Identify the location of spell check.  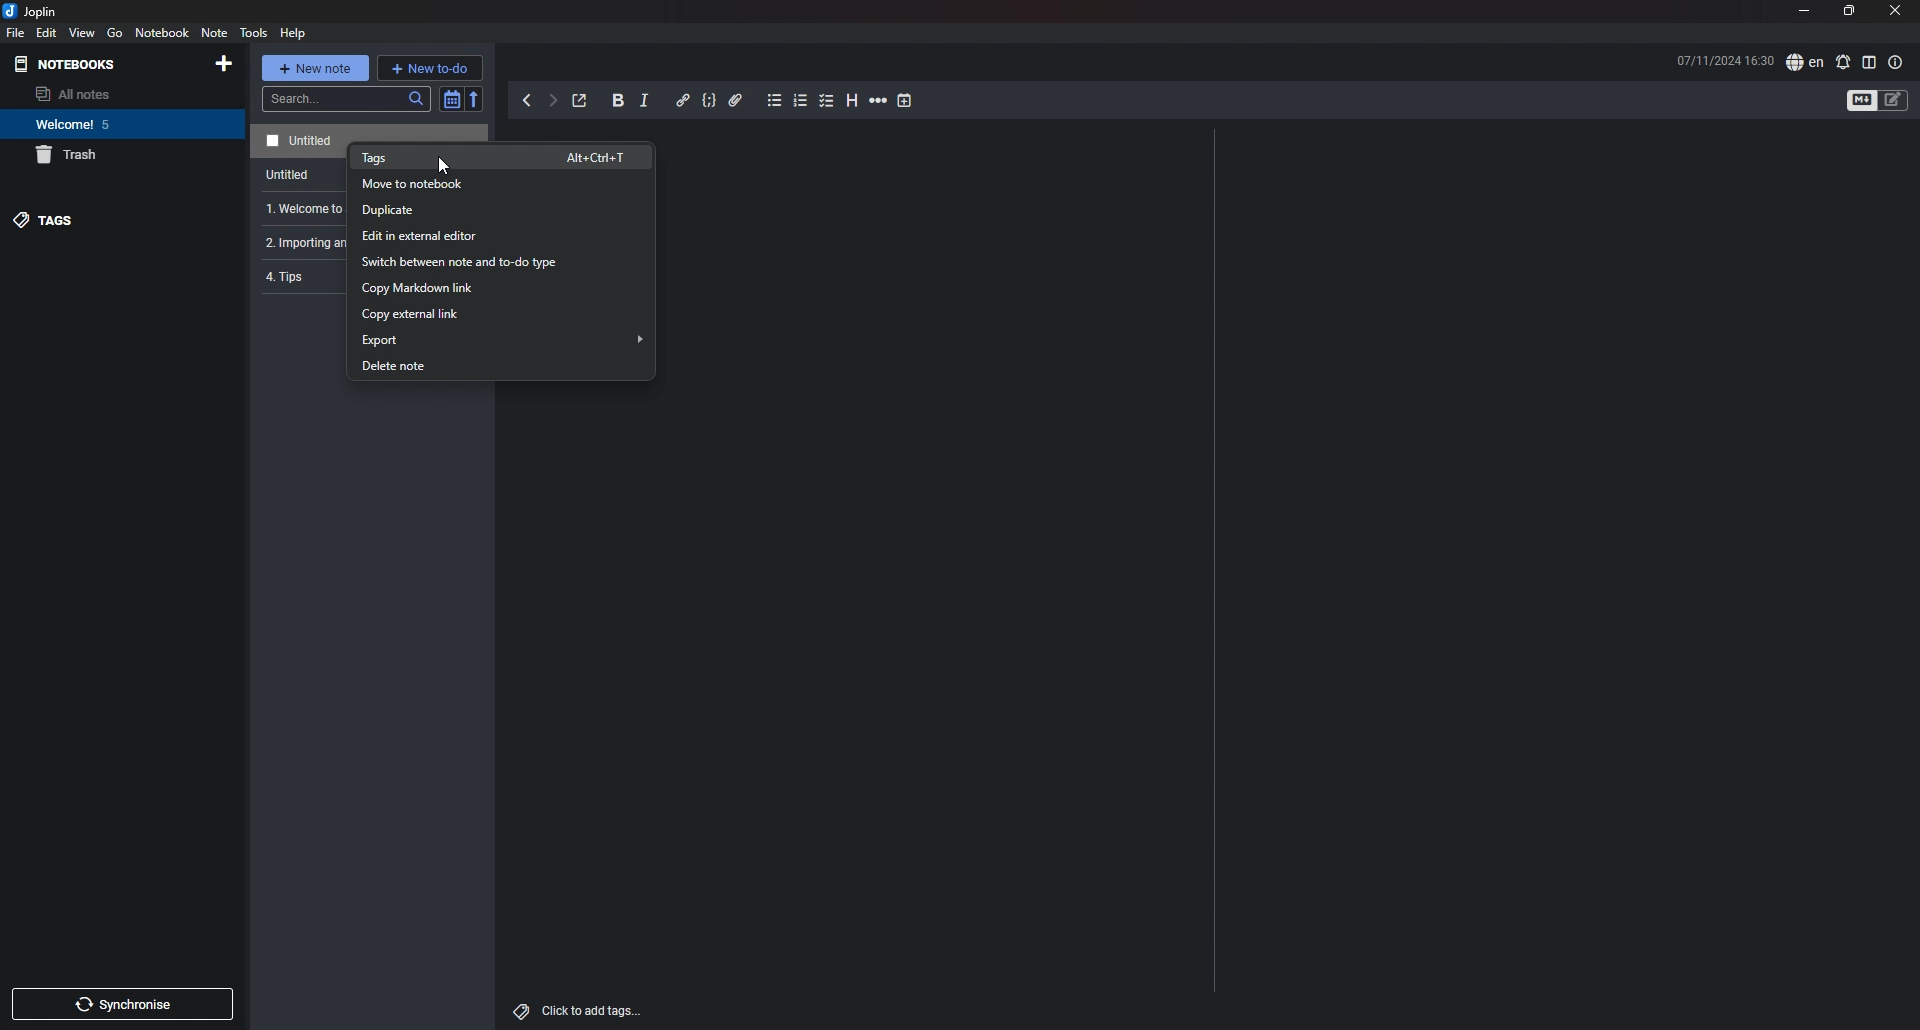
(1804, 63).